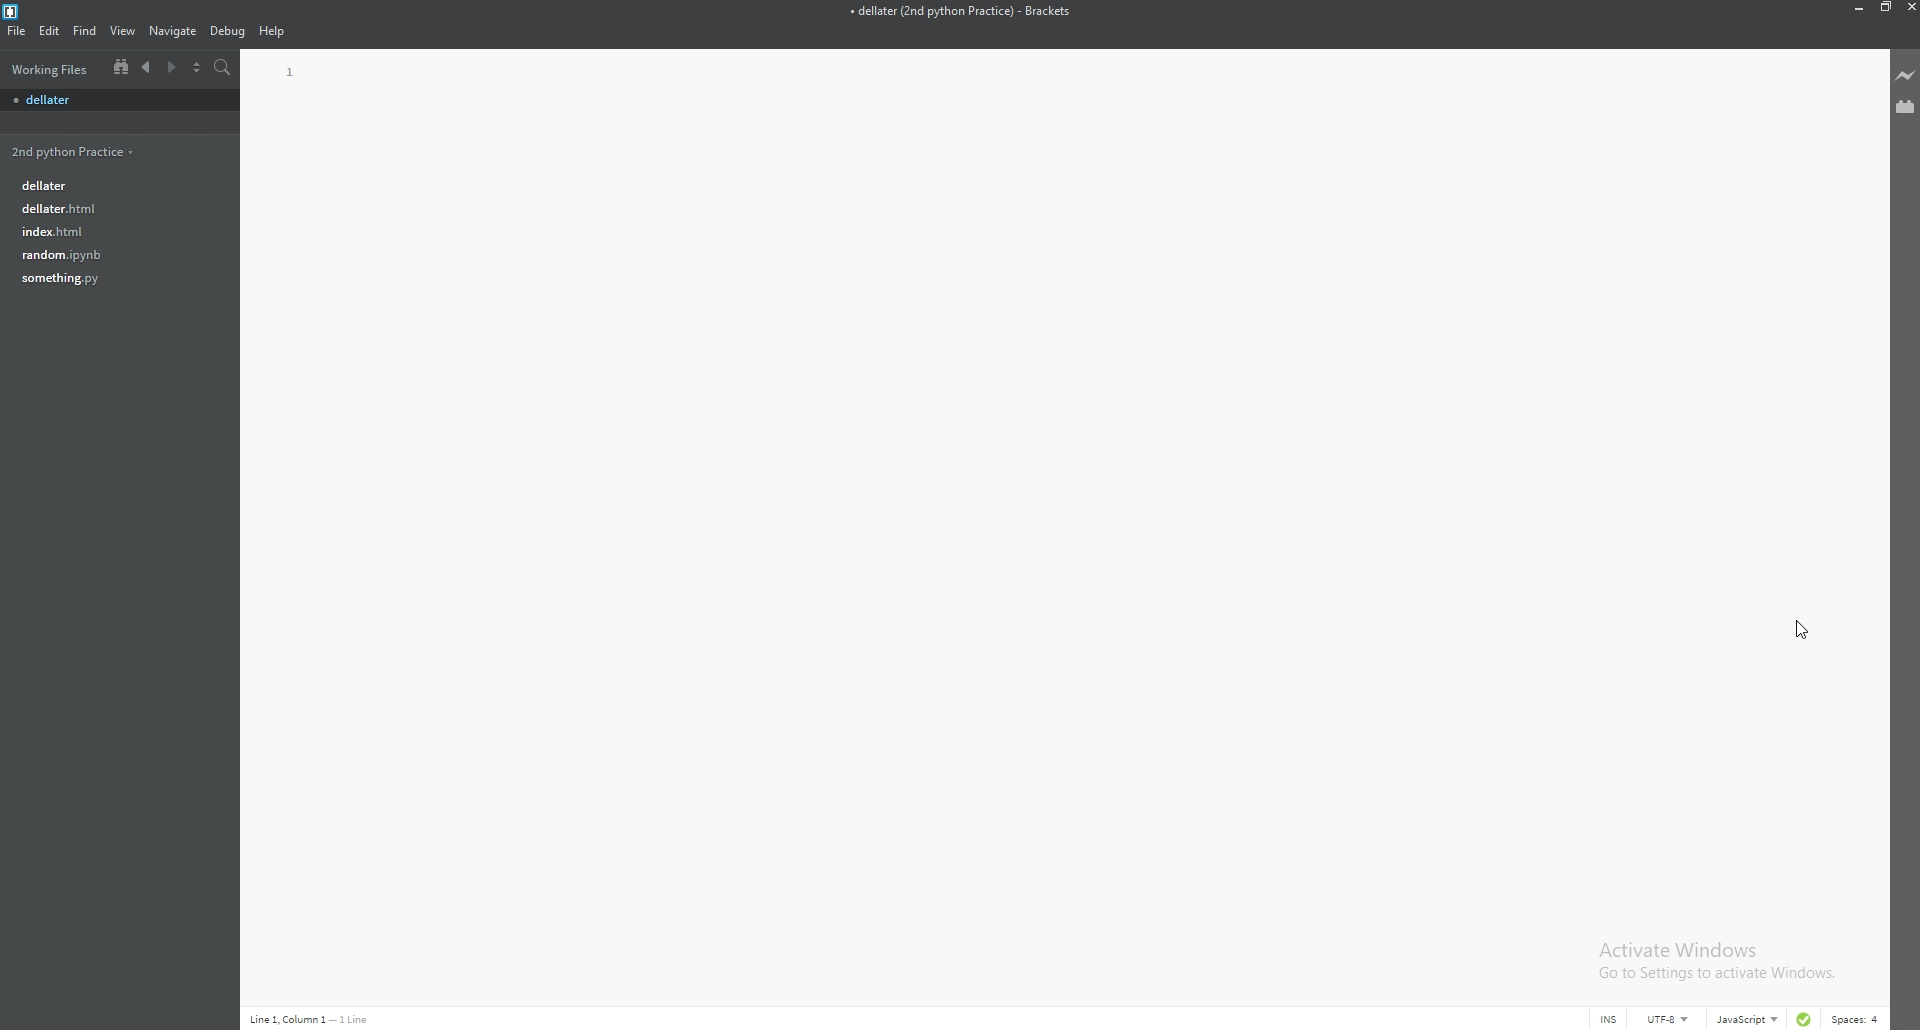 This screenshot has height=1030, width=1920. Describe the element at coordinates (273, 30) in the screenshot. I see `help` at that location.